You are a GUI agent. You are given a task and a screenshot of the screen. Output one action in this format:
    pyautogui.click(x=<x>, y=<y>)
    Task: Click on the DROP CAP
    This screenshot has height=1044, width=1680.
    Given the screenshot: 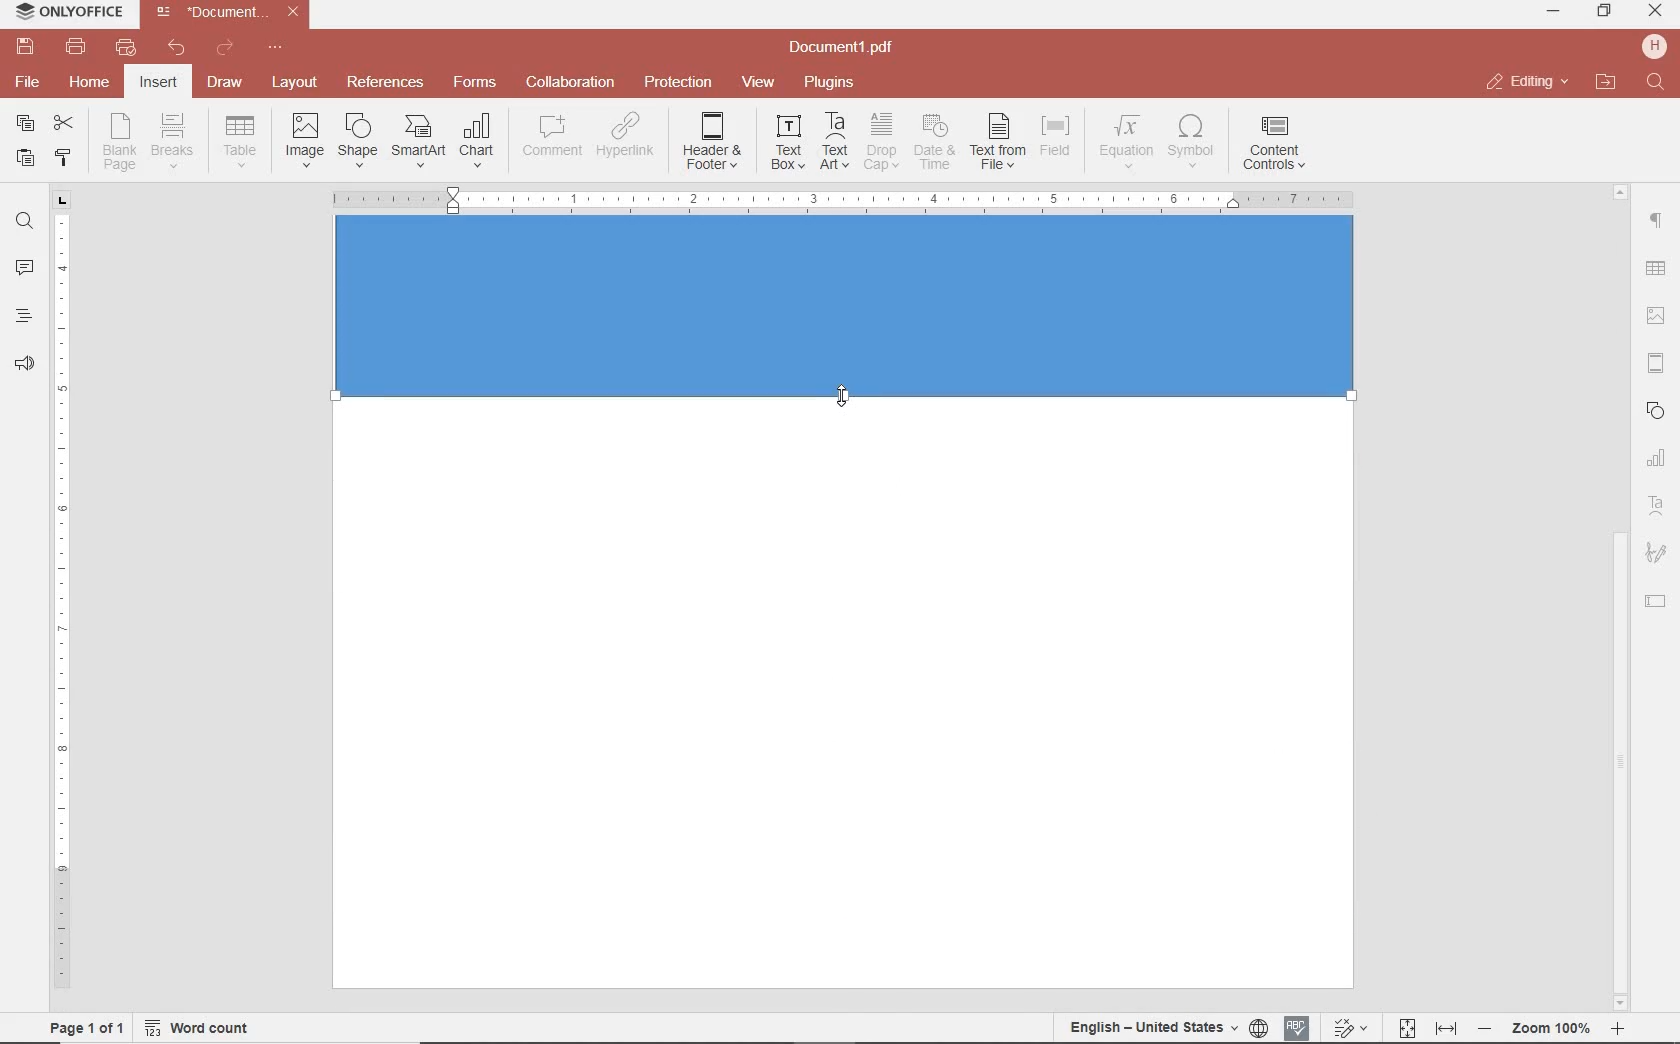 What is the action you would take?
    pyautogui.click(x=881, y=142)
    